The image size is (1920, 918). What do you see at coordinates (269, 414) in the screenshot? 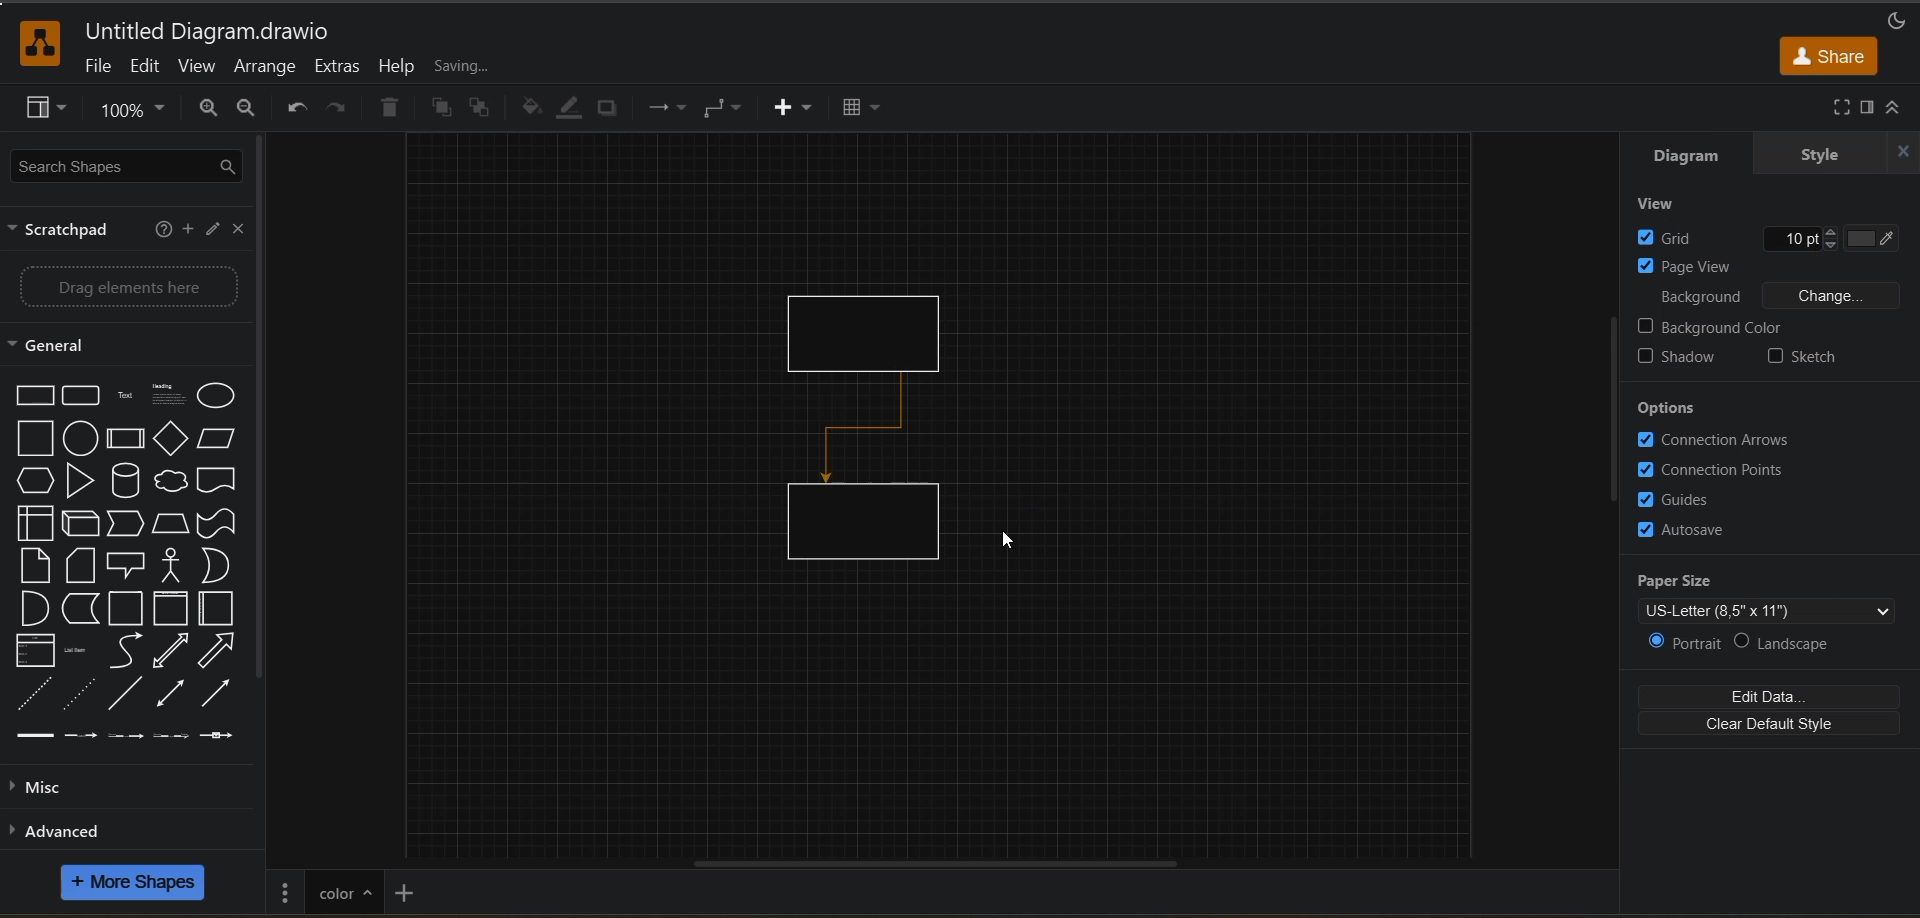
I see `vertical scroll bar` at bounding box center [269, 414].